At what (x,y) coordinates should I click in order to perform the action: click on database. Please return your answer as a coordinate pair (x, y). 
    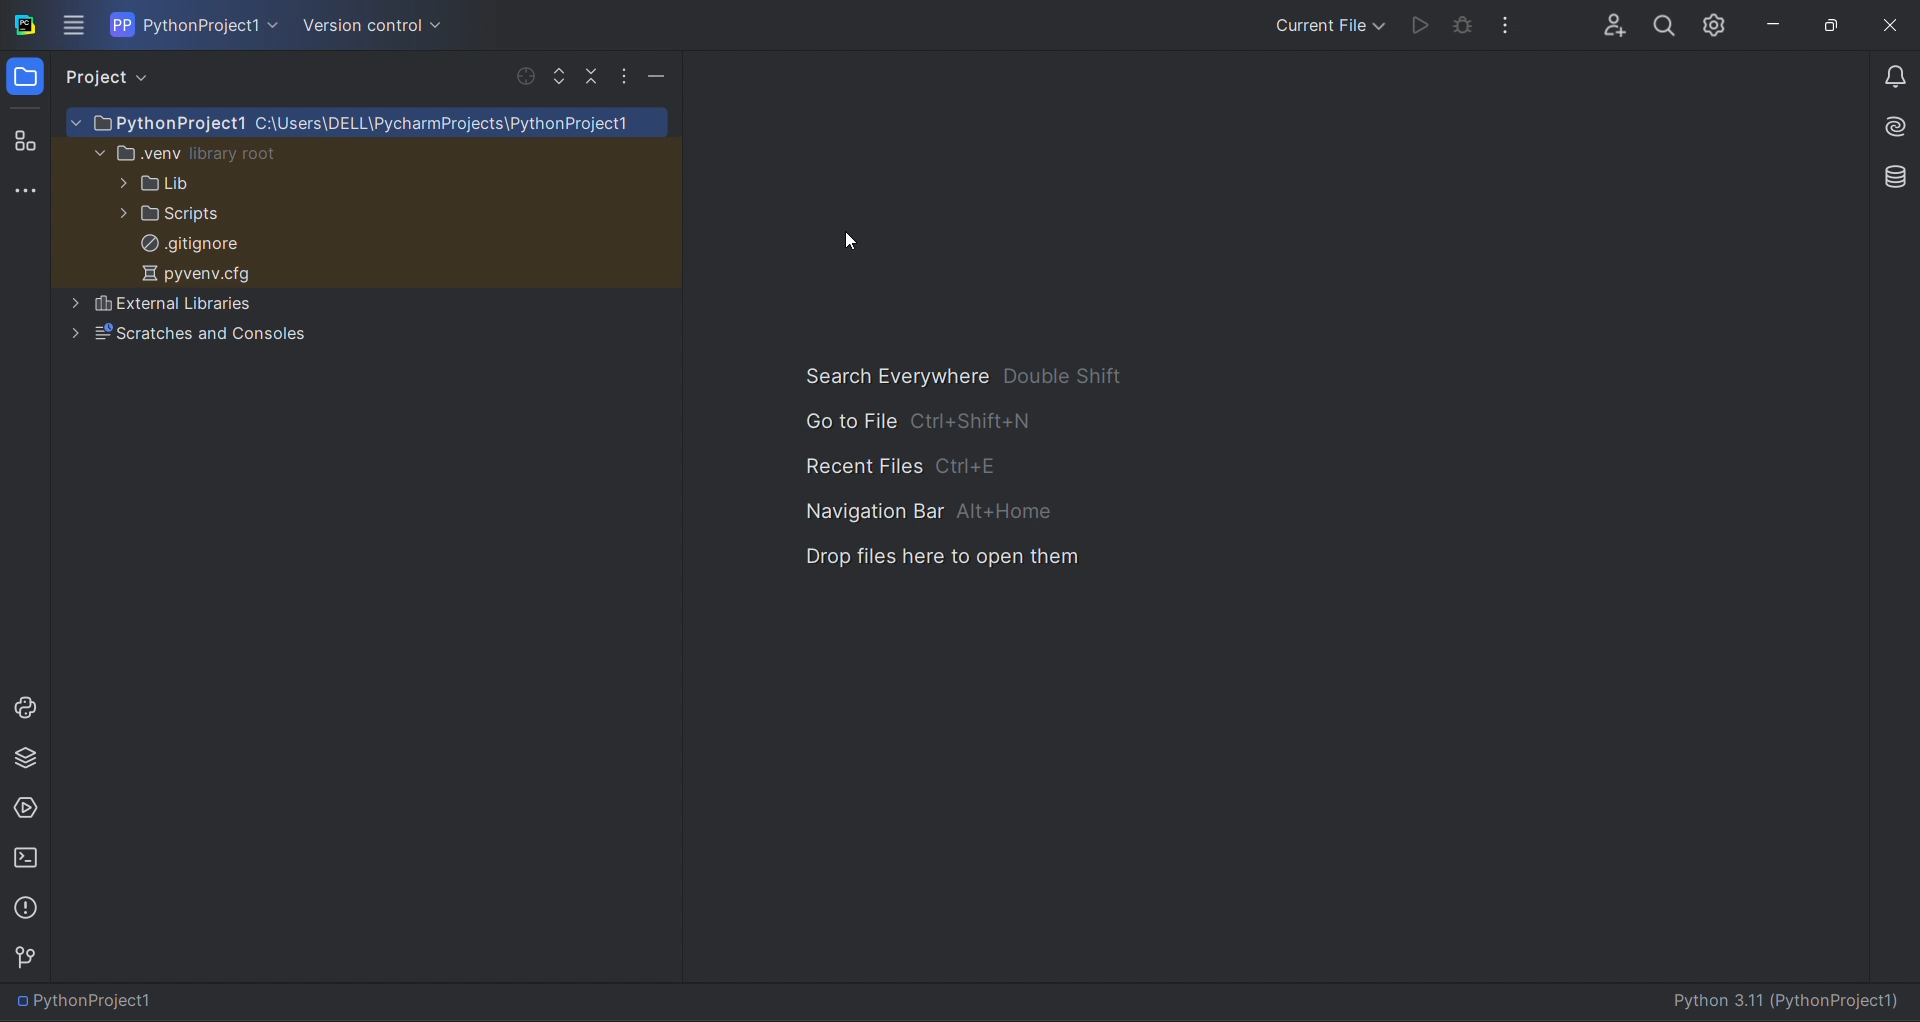
    Looking at the image, I should click on (1891, 175).